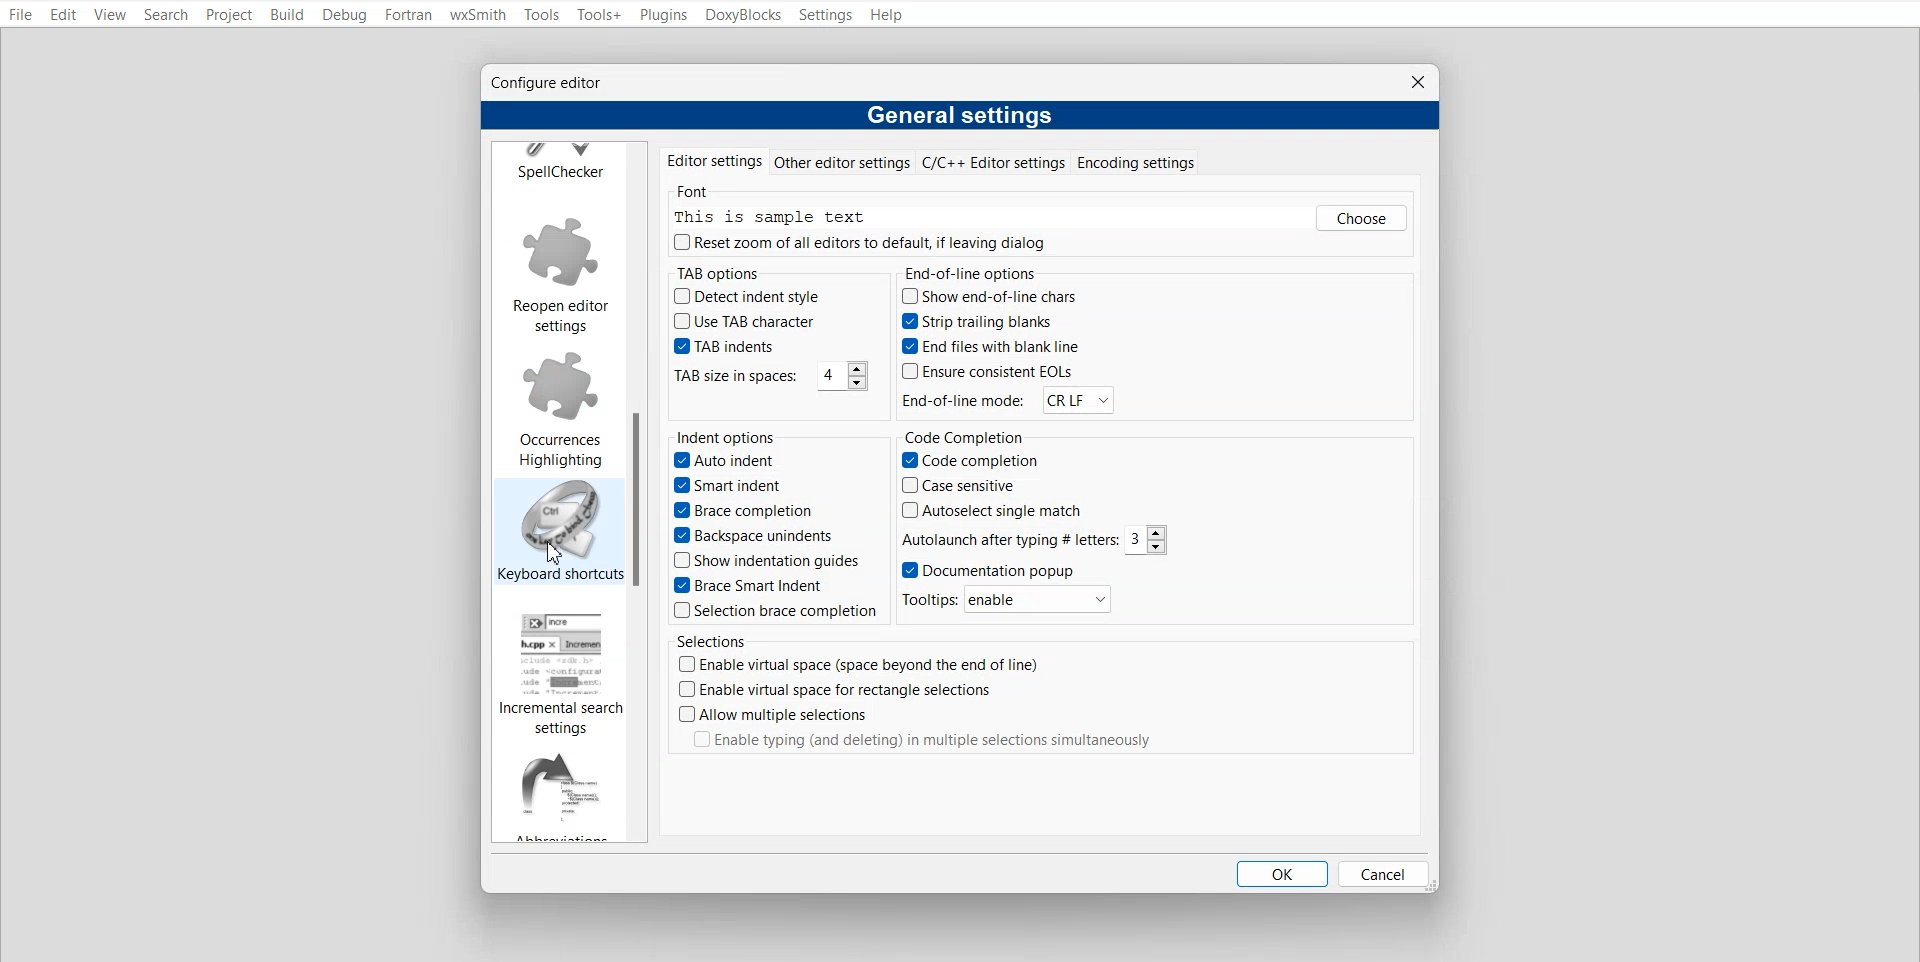 The width and height of the screenshot is (1920, 962). Describe the element at coordinates (776, 715) in the screenshot. I see `(7) Allow multiple selections` at that location.